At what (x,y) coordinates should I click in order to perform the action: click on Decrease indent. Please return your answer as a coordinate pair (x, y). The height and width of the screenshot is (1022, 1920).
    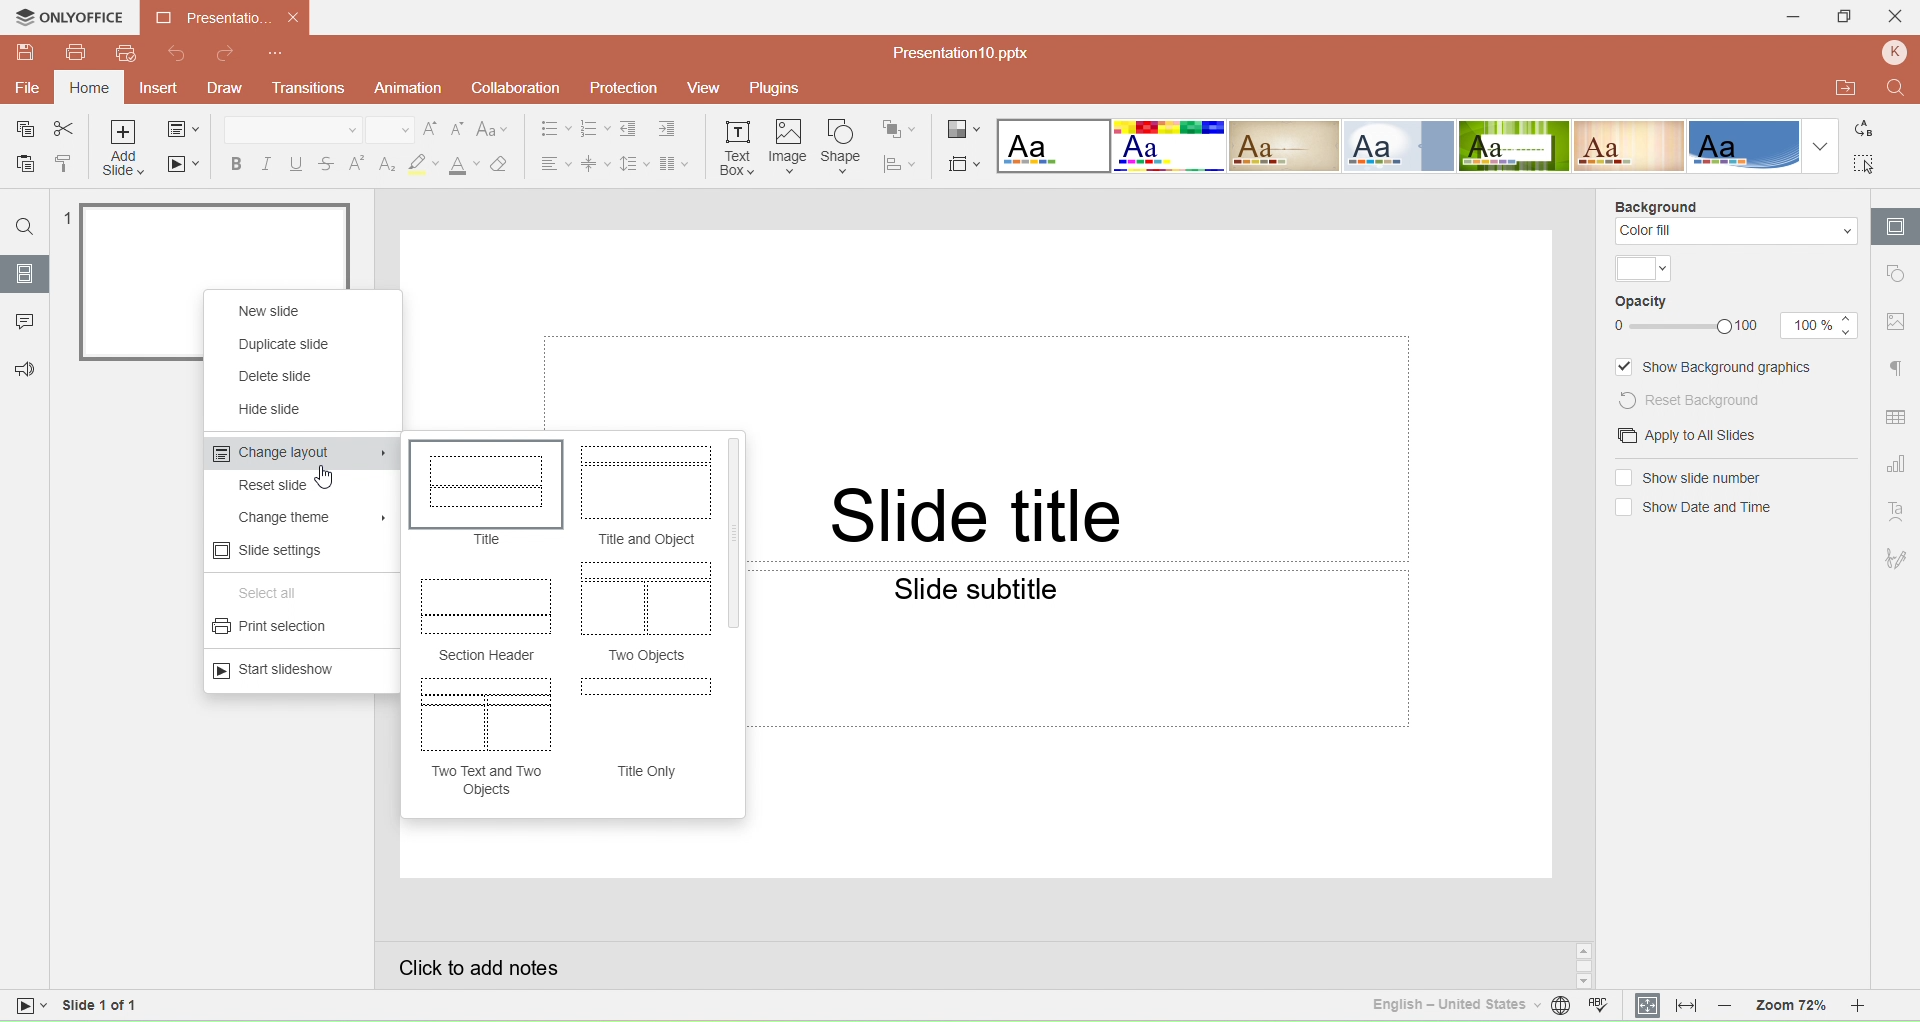
    Looking at the image, I should click on (630, 130).